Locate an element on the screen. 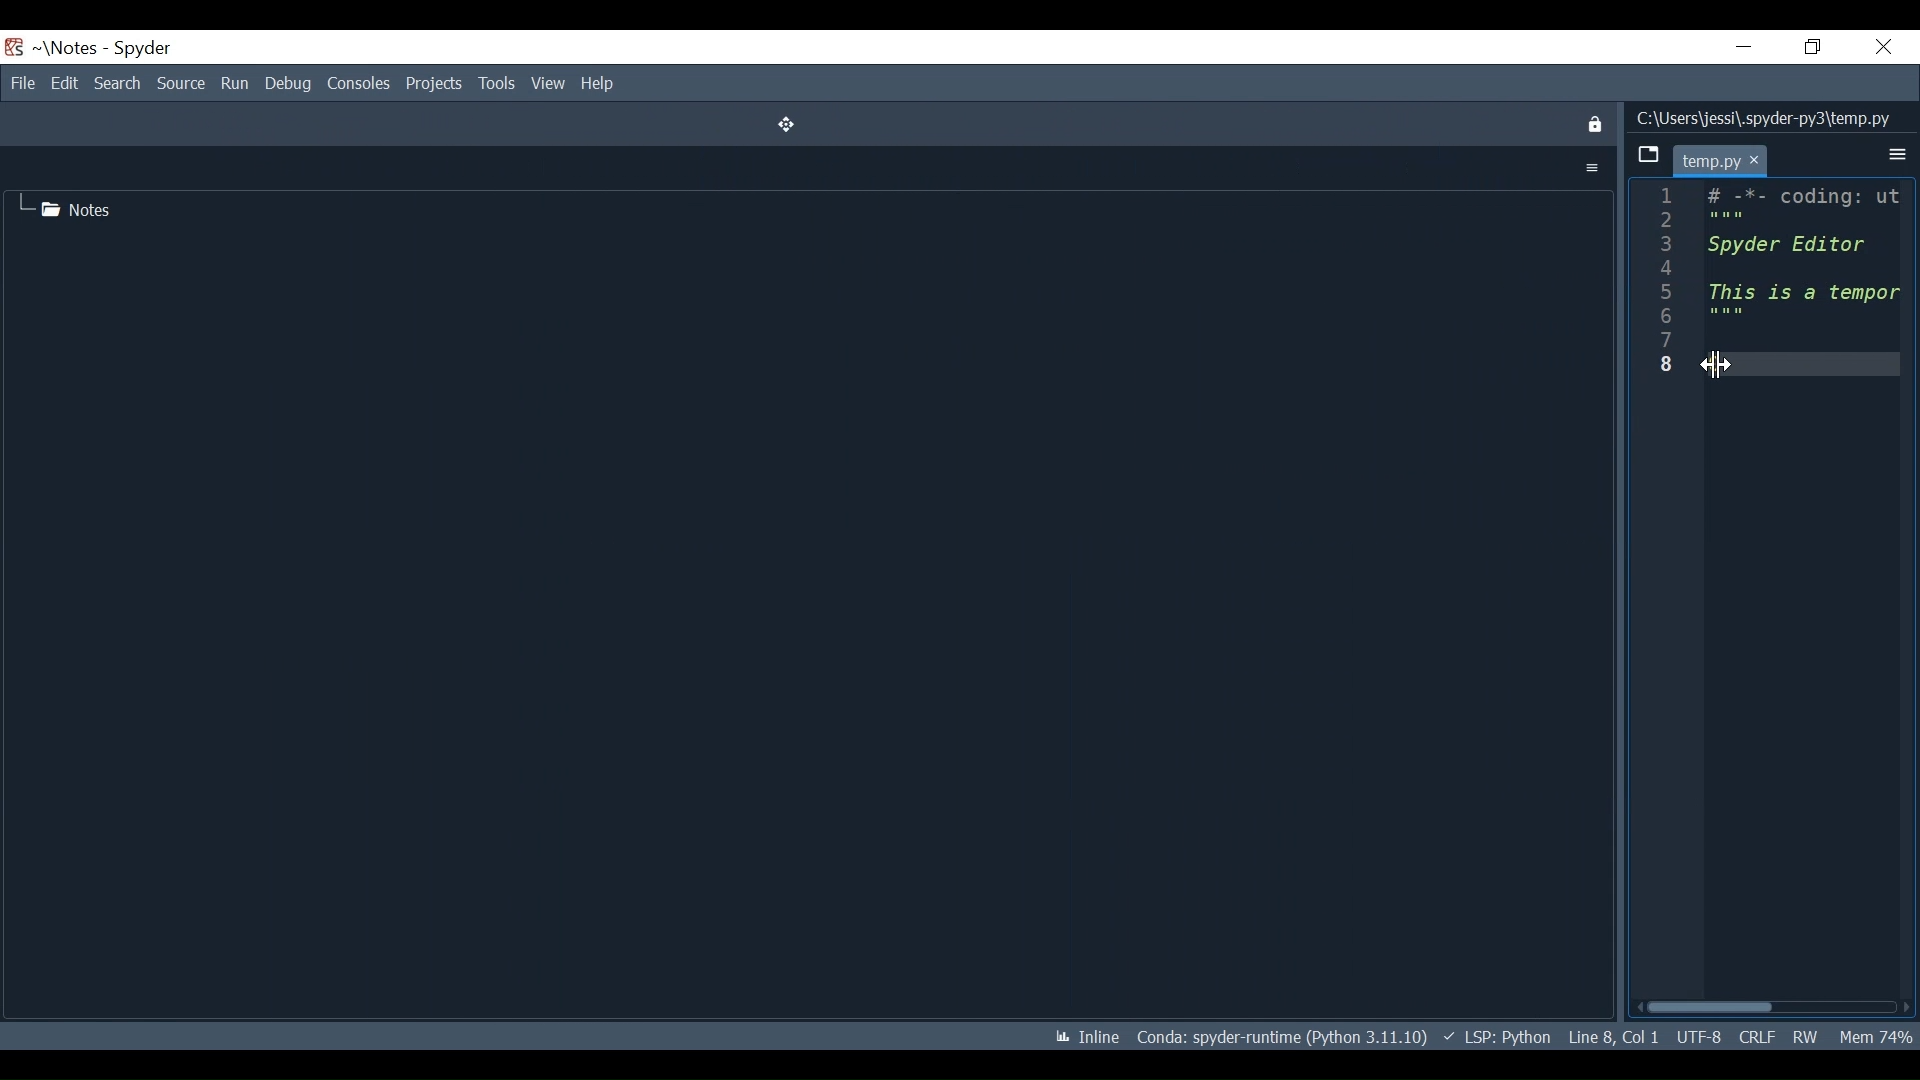 This screenshot has width=1920, height=1080. Edit is located at coordinates (62, 83).